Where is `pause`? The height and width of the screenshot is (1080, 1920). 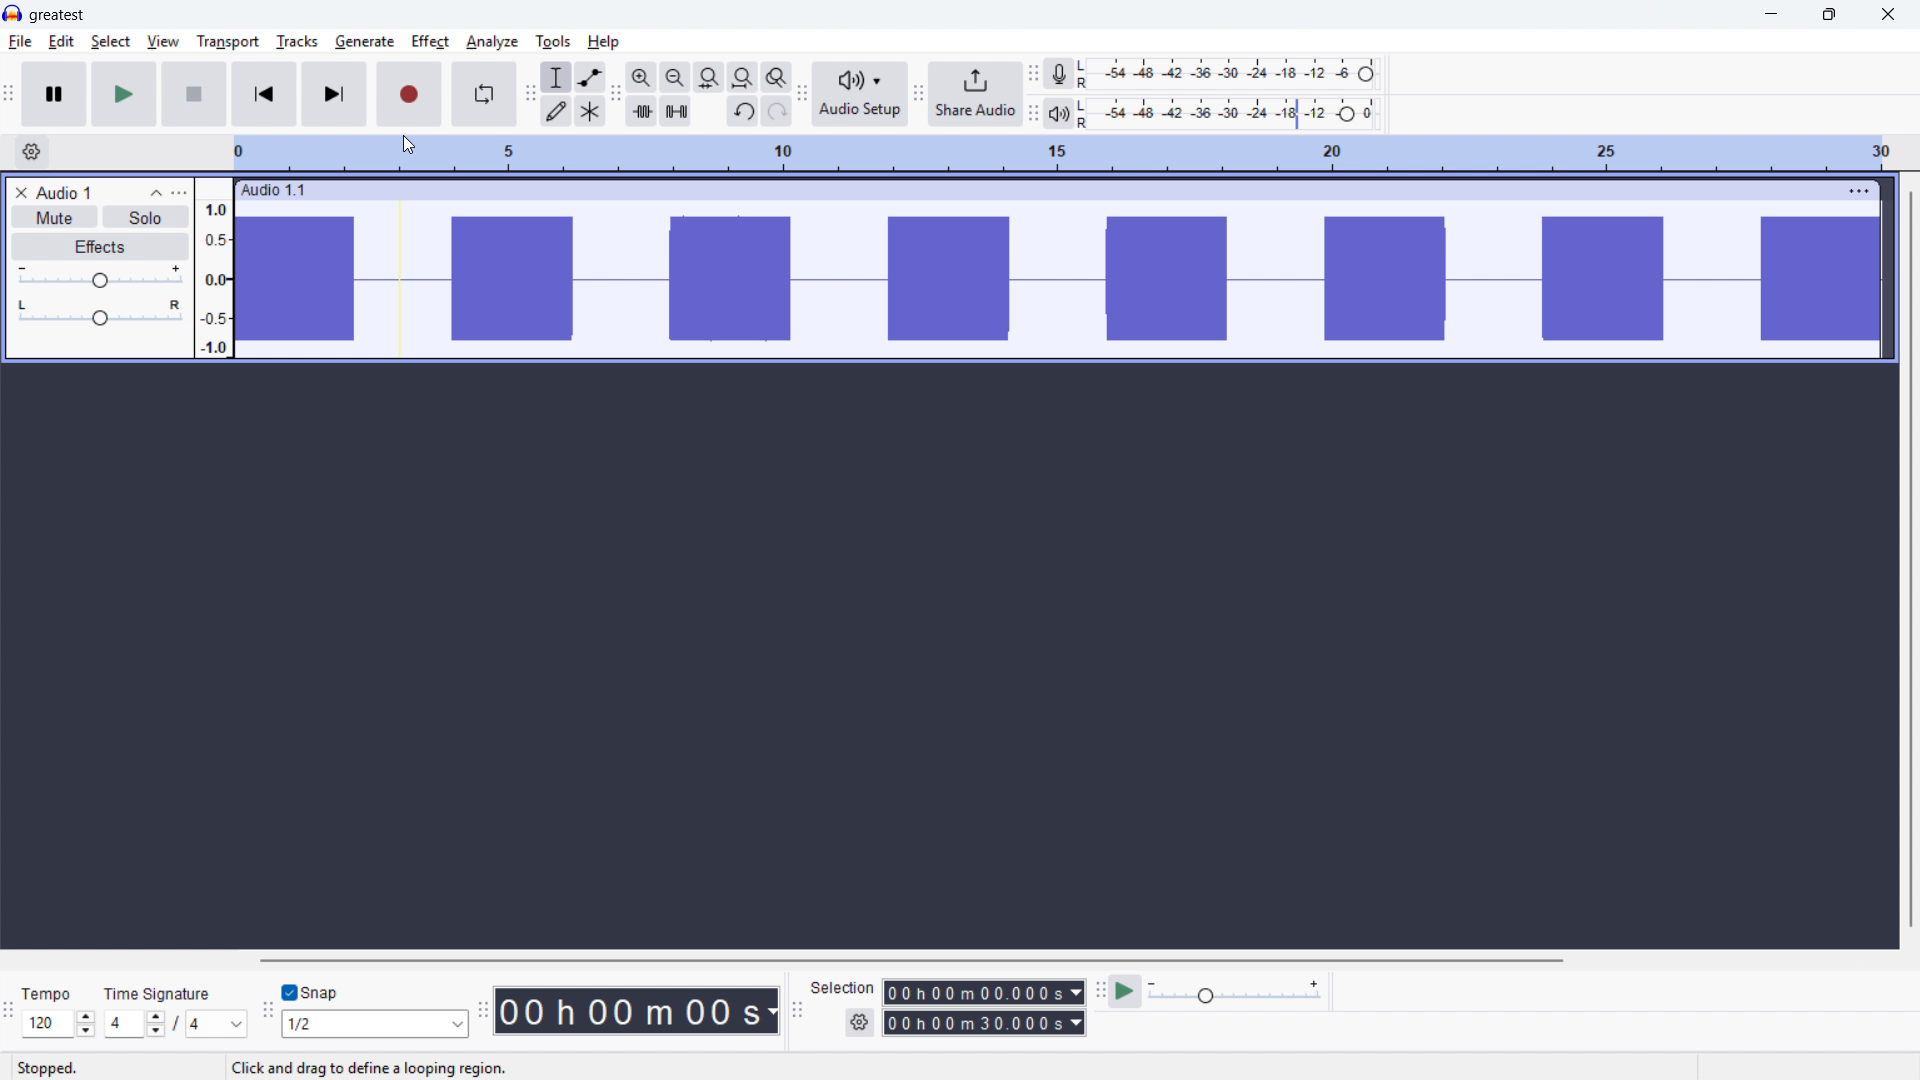 pause is located at coordinates (54, 94).